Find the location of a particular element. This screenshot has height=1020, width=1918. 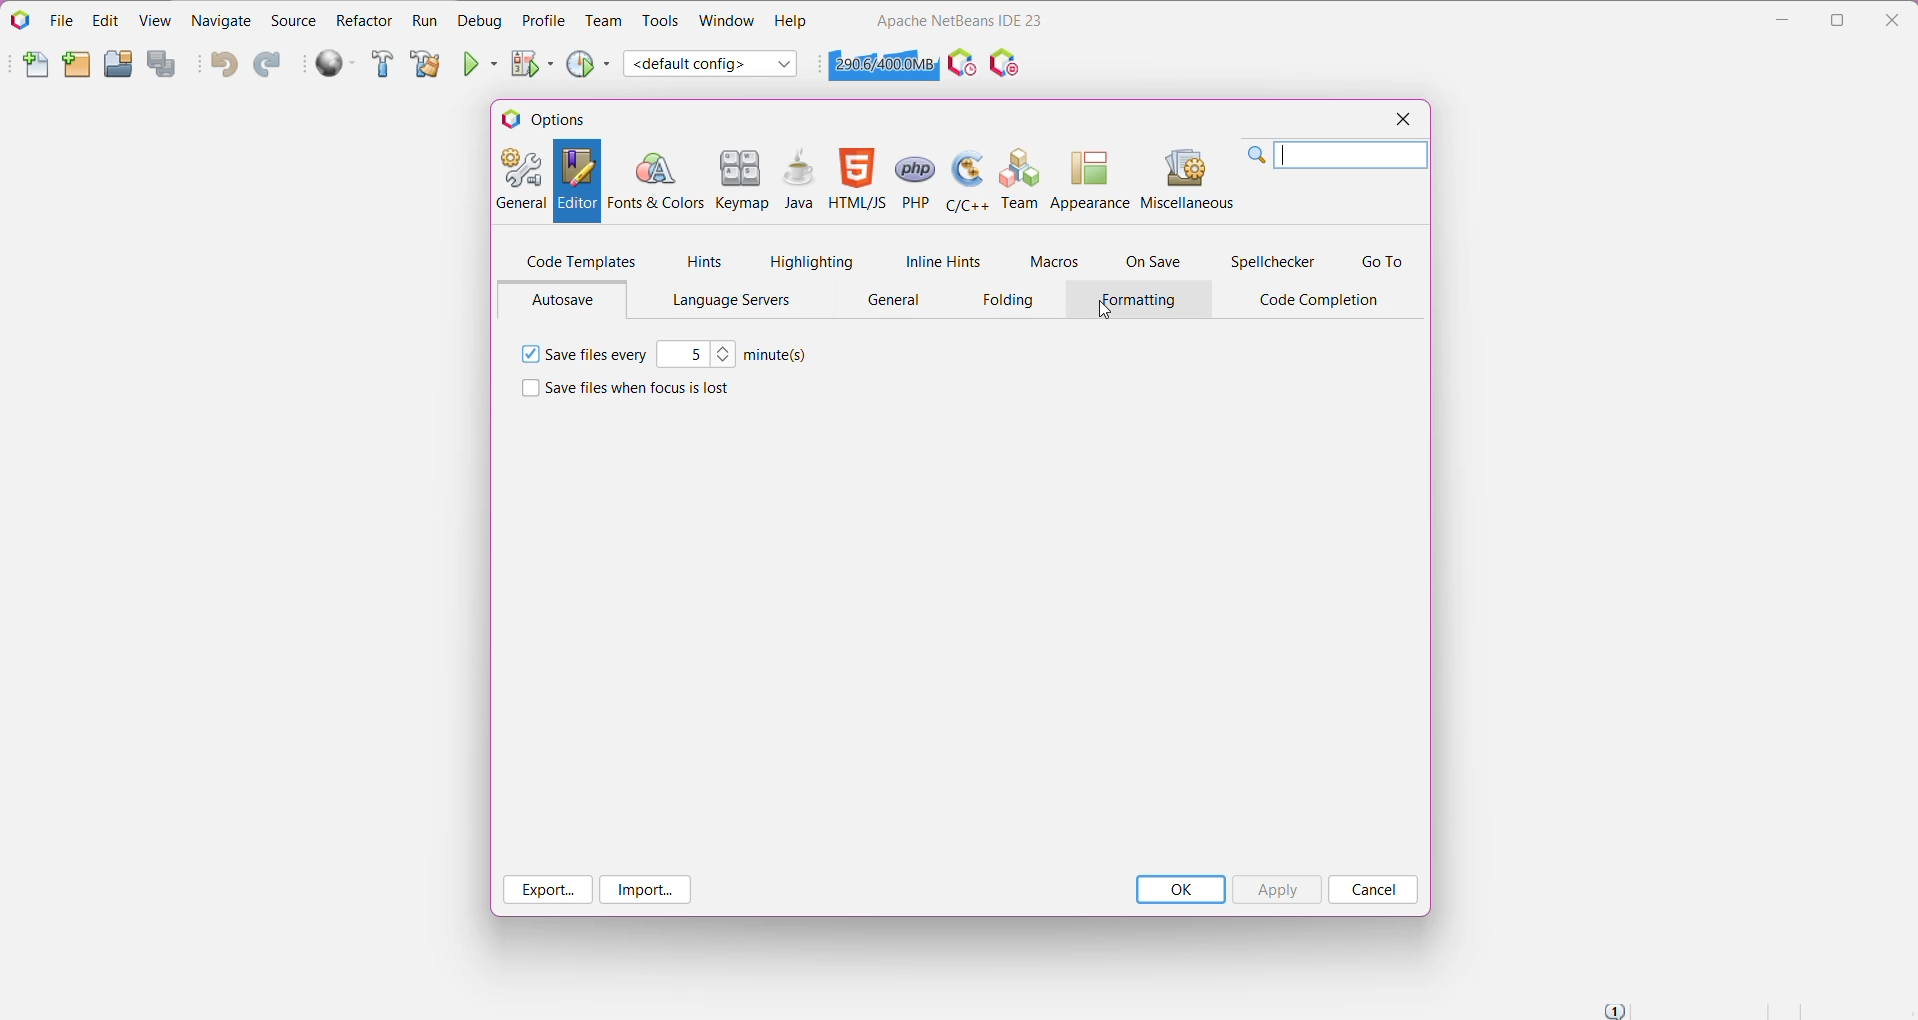

Open Project is located at coordinates (117, 64).